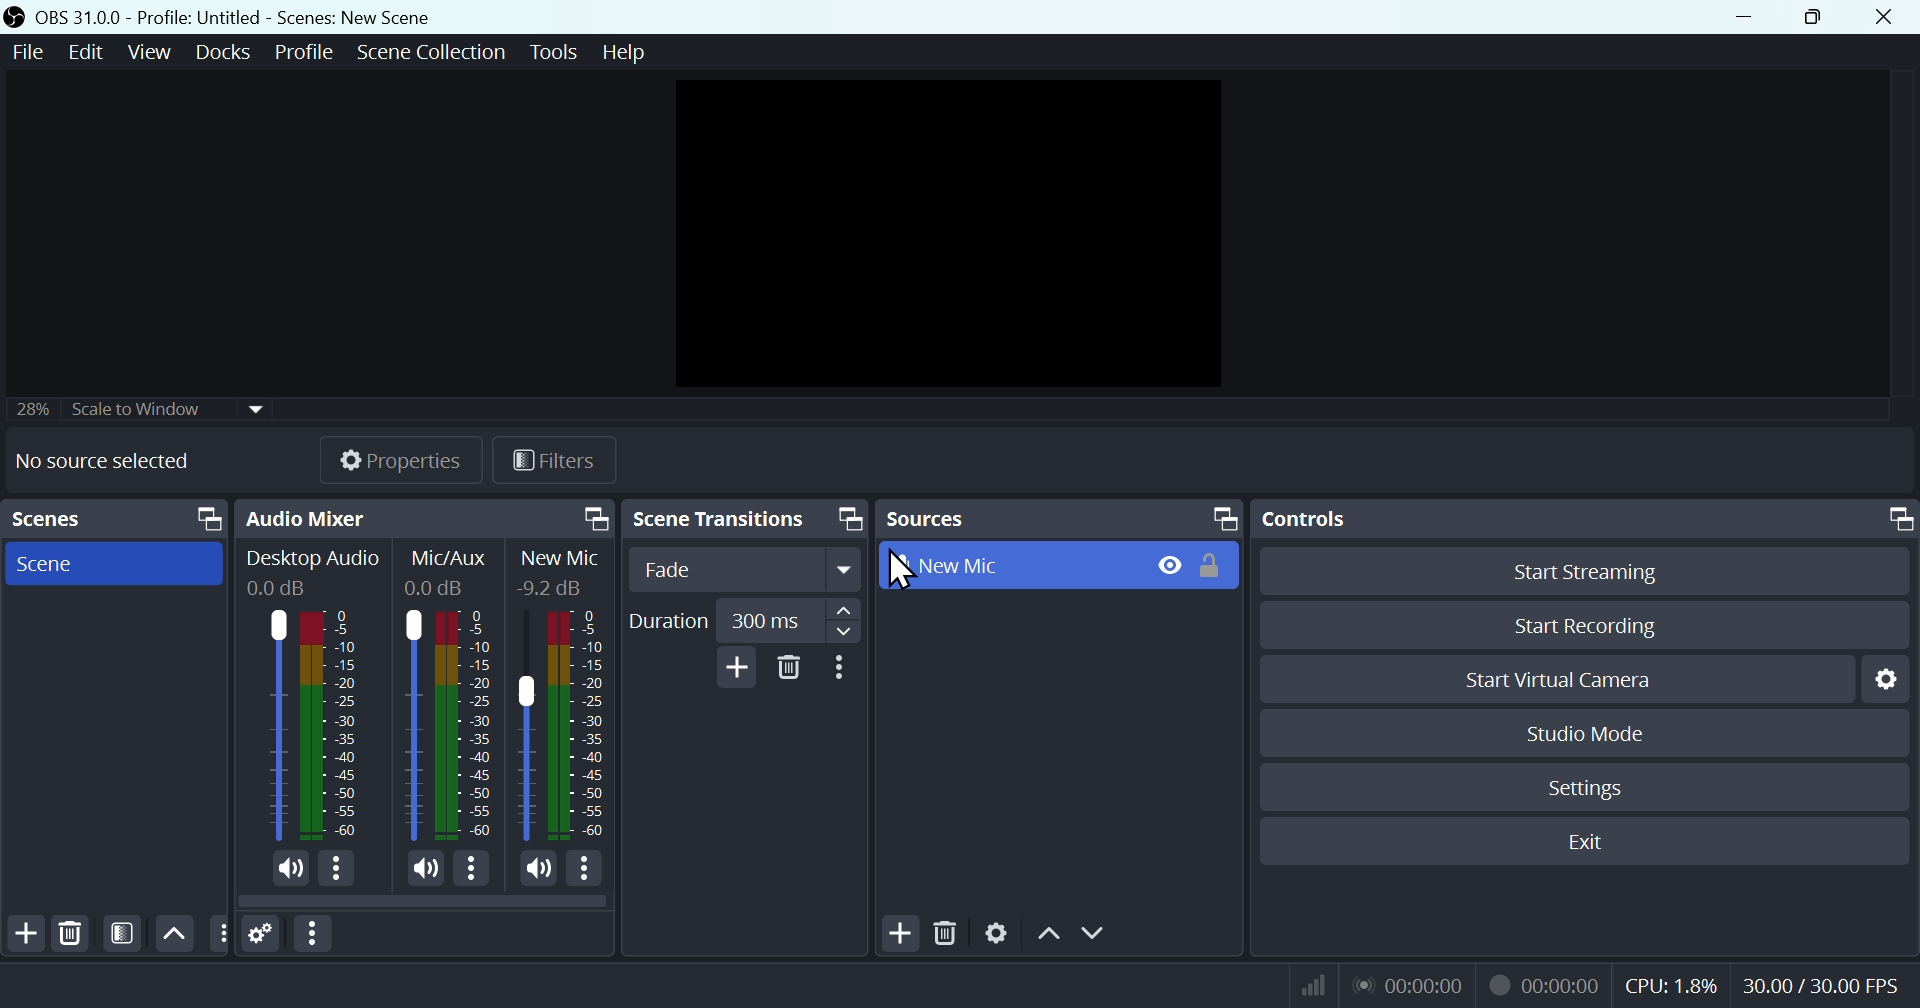 The width and height of the screenshot is (1920, 1008). Describe the element at coordinates (334, 726) in the screenshot. I see `Desktop Audio` at that location.